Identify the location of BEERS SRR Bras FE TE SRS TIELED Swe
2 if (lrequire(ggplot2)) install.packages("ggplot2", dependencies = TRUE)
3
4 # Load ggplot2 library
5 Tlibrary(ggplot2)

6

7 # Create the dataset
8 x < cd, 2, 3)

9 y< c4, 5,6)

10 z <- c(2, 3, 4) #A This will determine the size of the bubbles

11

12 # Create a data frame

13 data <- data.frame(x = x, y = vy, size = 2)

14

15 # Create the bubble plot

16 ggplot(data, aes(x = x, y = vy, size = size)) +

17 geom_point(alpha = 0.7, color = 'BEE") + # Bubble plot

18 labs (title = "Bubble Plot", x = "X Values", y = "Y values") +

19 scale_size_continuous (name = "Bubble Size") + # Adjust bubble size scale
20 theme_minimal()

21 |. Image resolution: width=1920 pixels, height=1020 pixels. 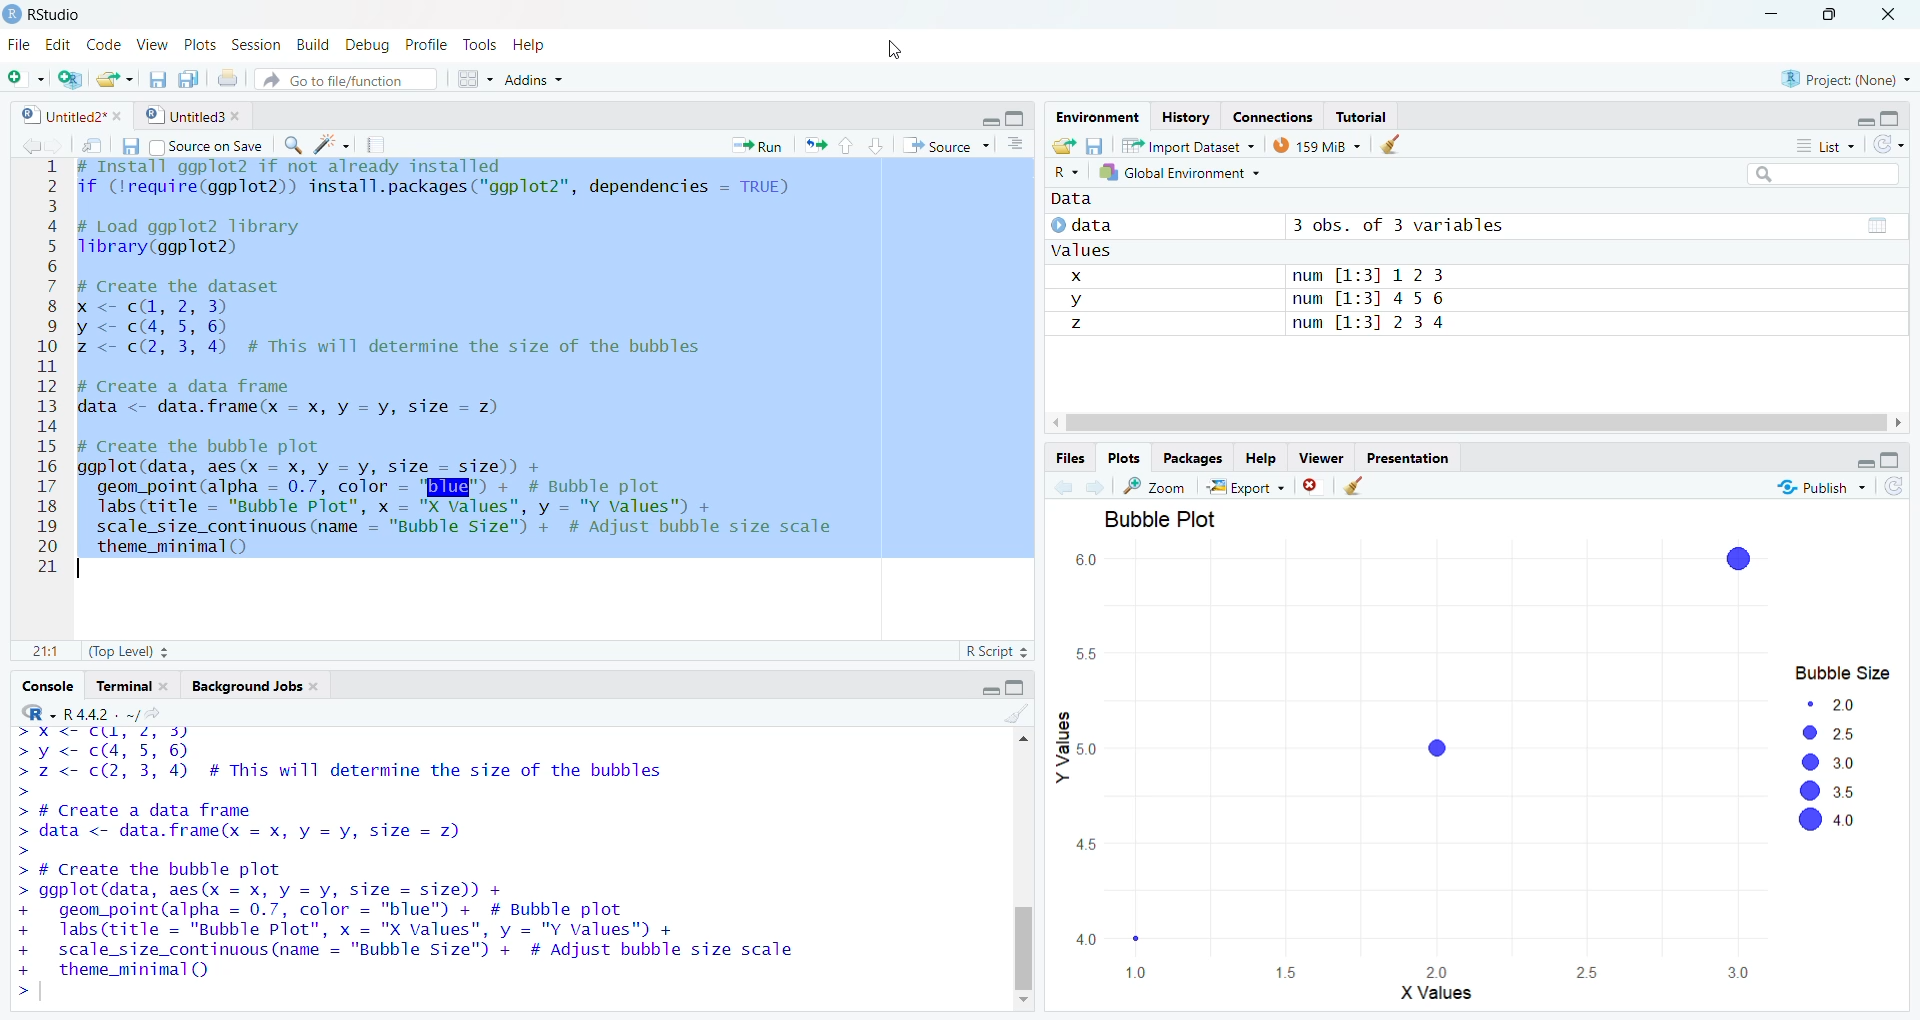
(517, 376).